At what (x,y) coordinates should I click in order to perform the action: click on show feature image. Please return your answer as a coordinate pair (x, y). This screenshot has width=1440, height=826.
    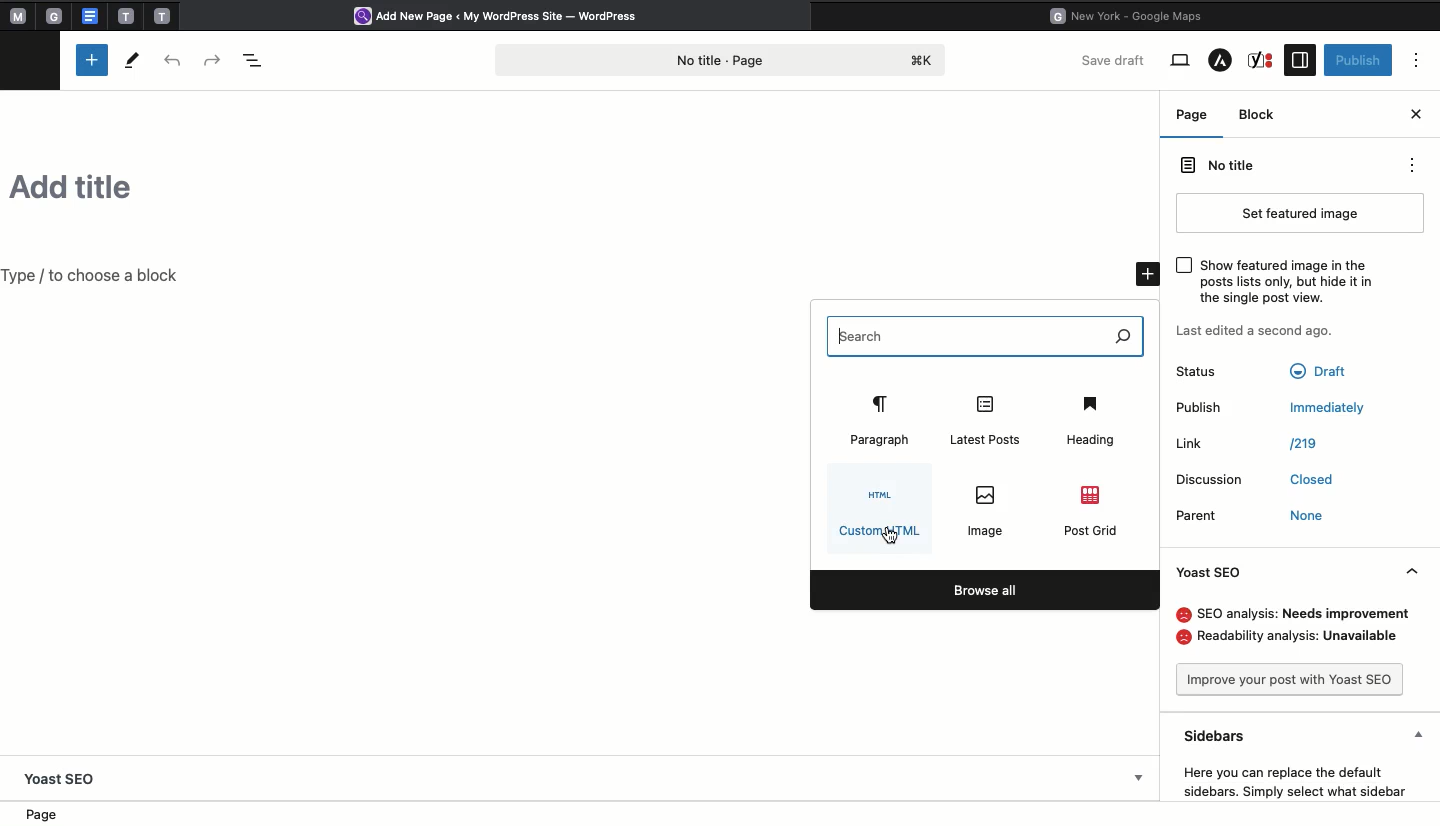
    Looking at the image, I should click on (1274, 283).